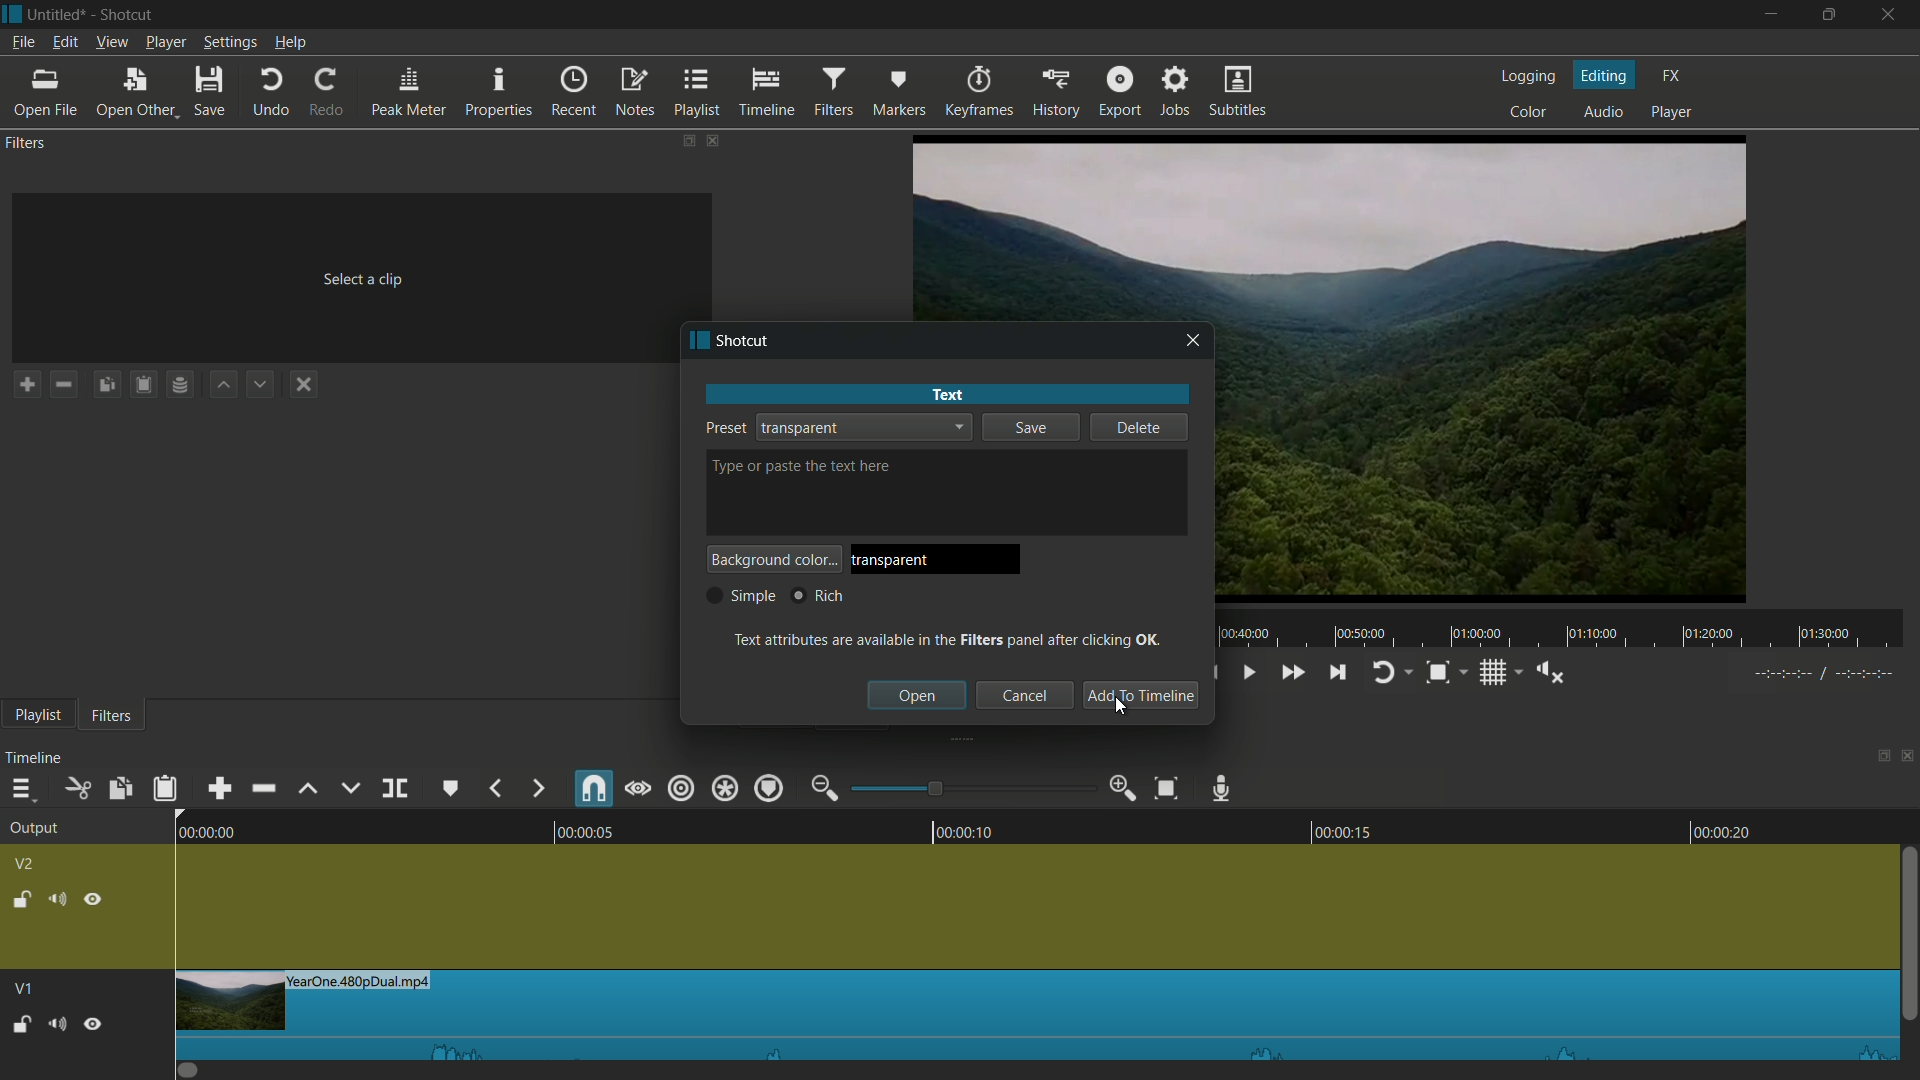  I want to click on simple, so click(741, 596).